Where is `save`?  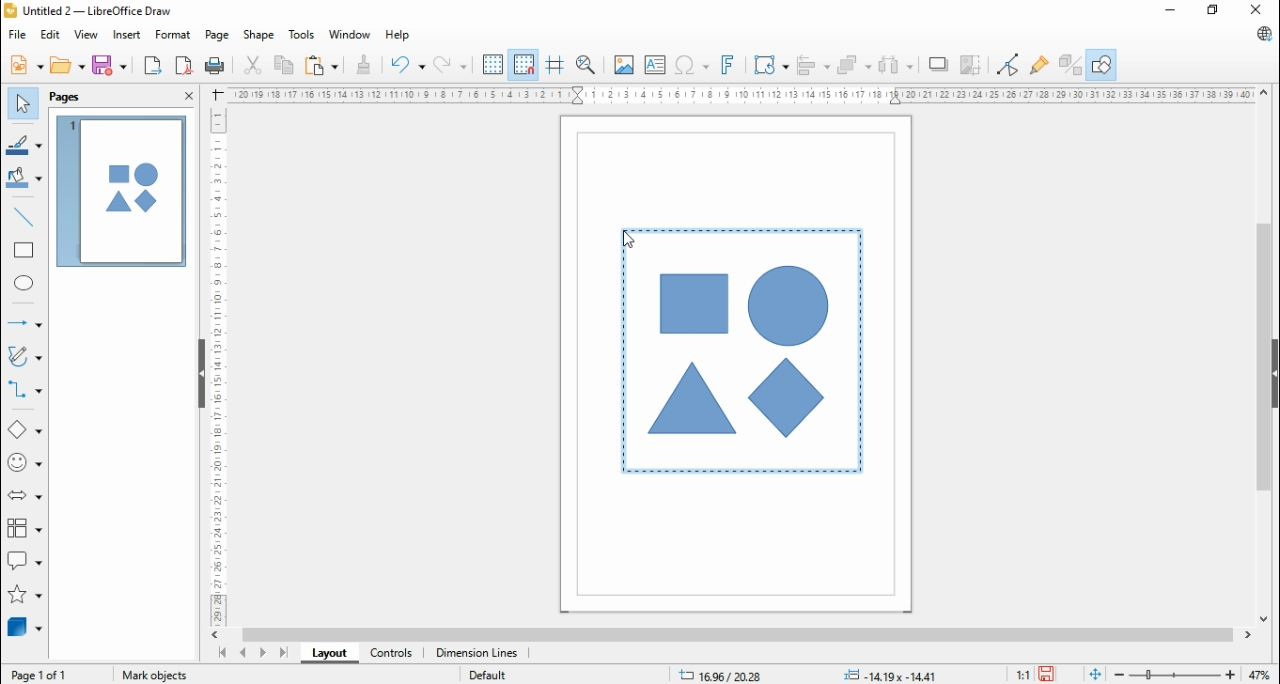
save is located at coordinates (1046, 674).